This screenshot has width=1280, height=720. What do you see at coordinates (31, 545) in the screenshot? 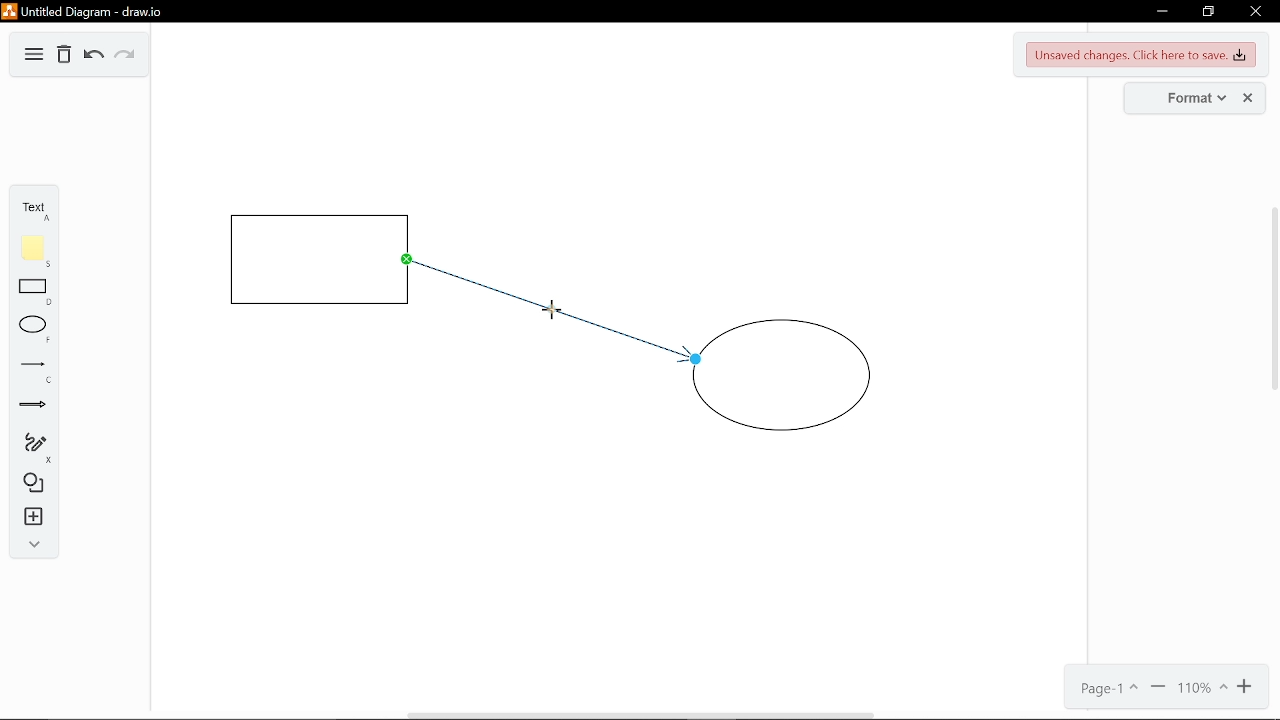
I see `Expand/Collase` at bounding box center [31, 545].